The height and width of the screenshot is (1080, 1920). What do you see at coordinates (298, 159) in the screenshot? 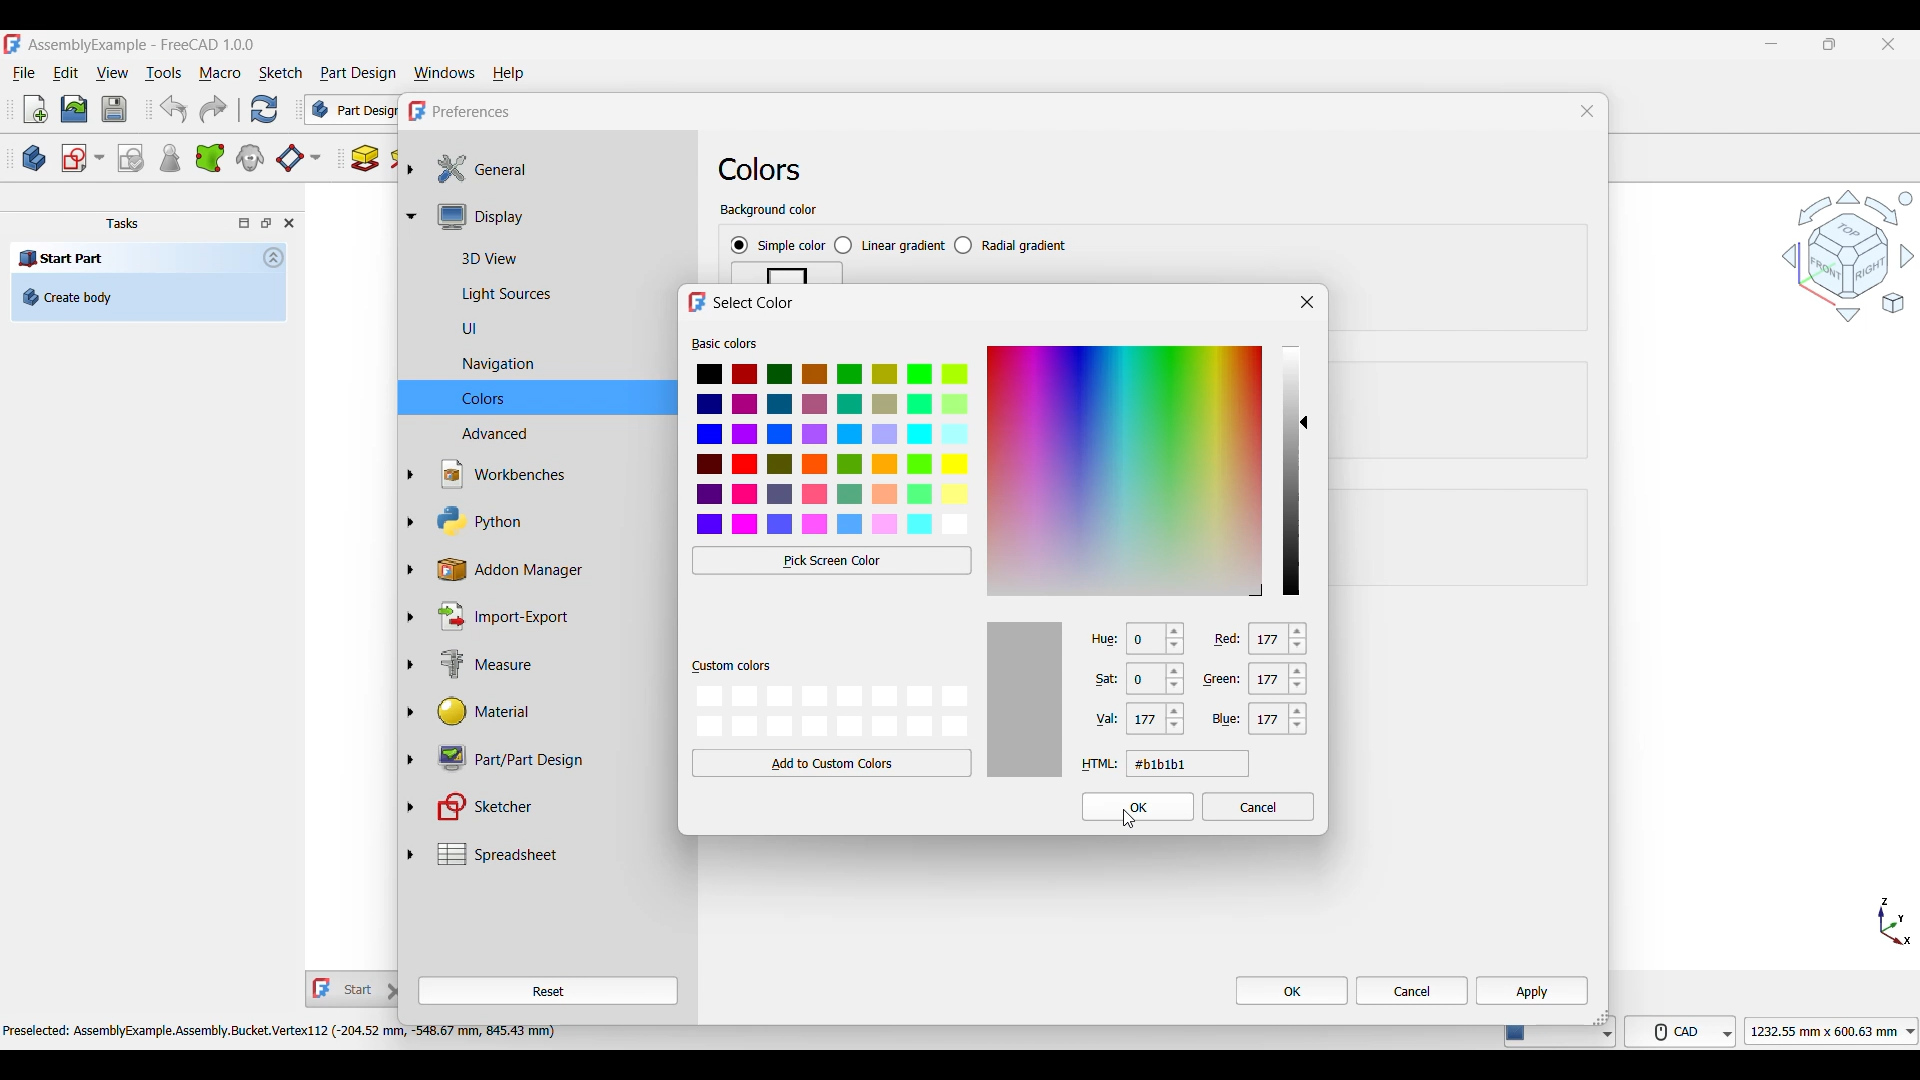
I see `Create a datum plane` at bounding box center [298, 159].